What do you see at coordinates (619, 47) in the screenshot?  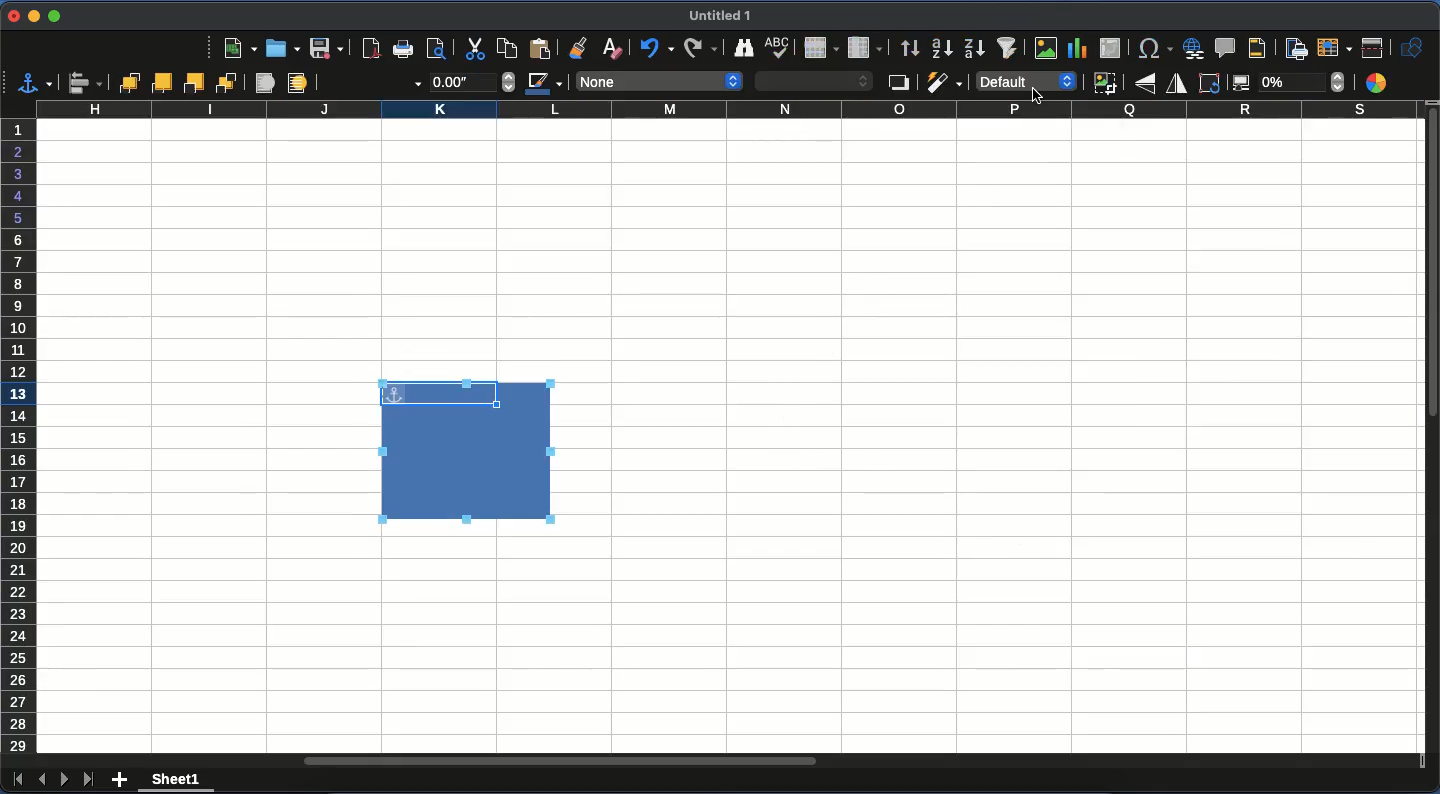 I see `clear formatting` at bounding box center [619, 47].